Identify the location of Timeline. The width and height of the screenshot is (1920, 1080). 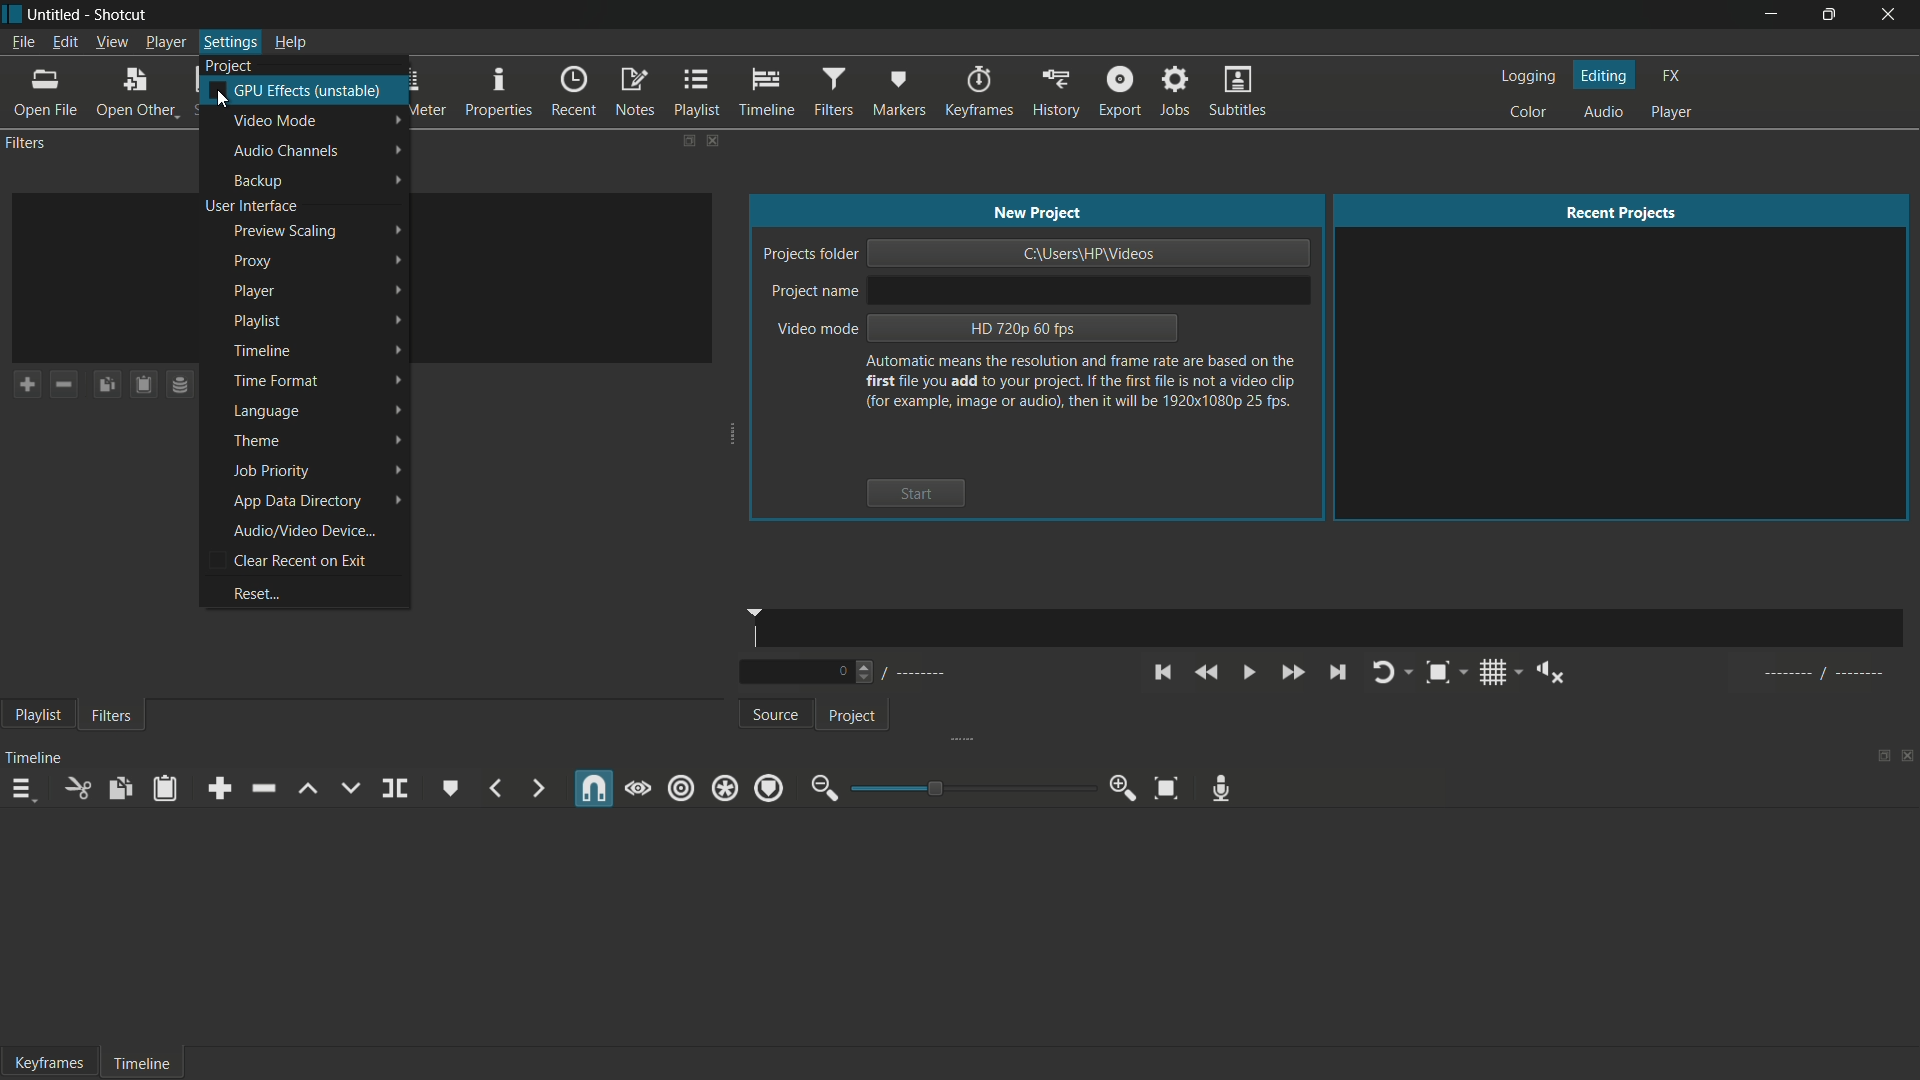
(140, 1060).